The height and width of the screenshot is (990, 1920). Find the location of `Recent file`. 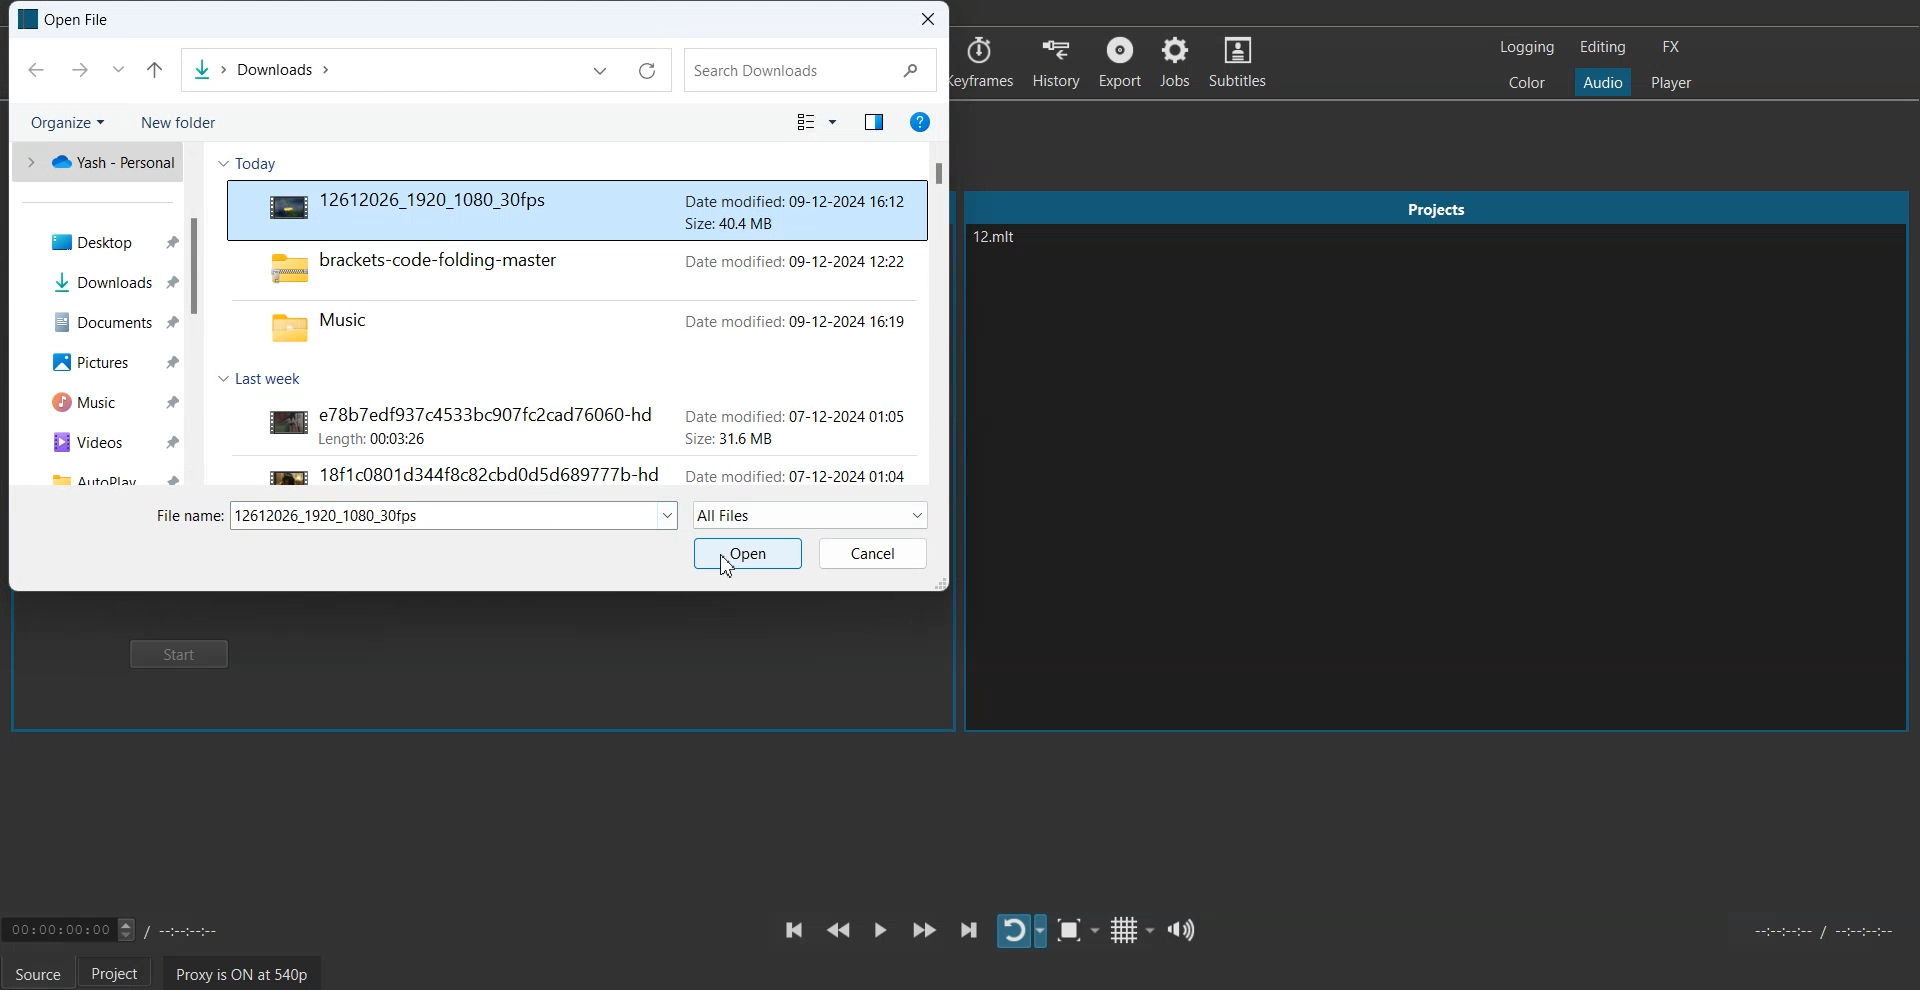

Recent file is located at coordinates (117, 69).